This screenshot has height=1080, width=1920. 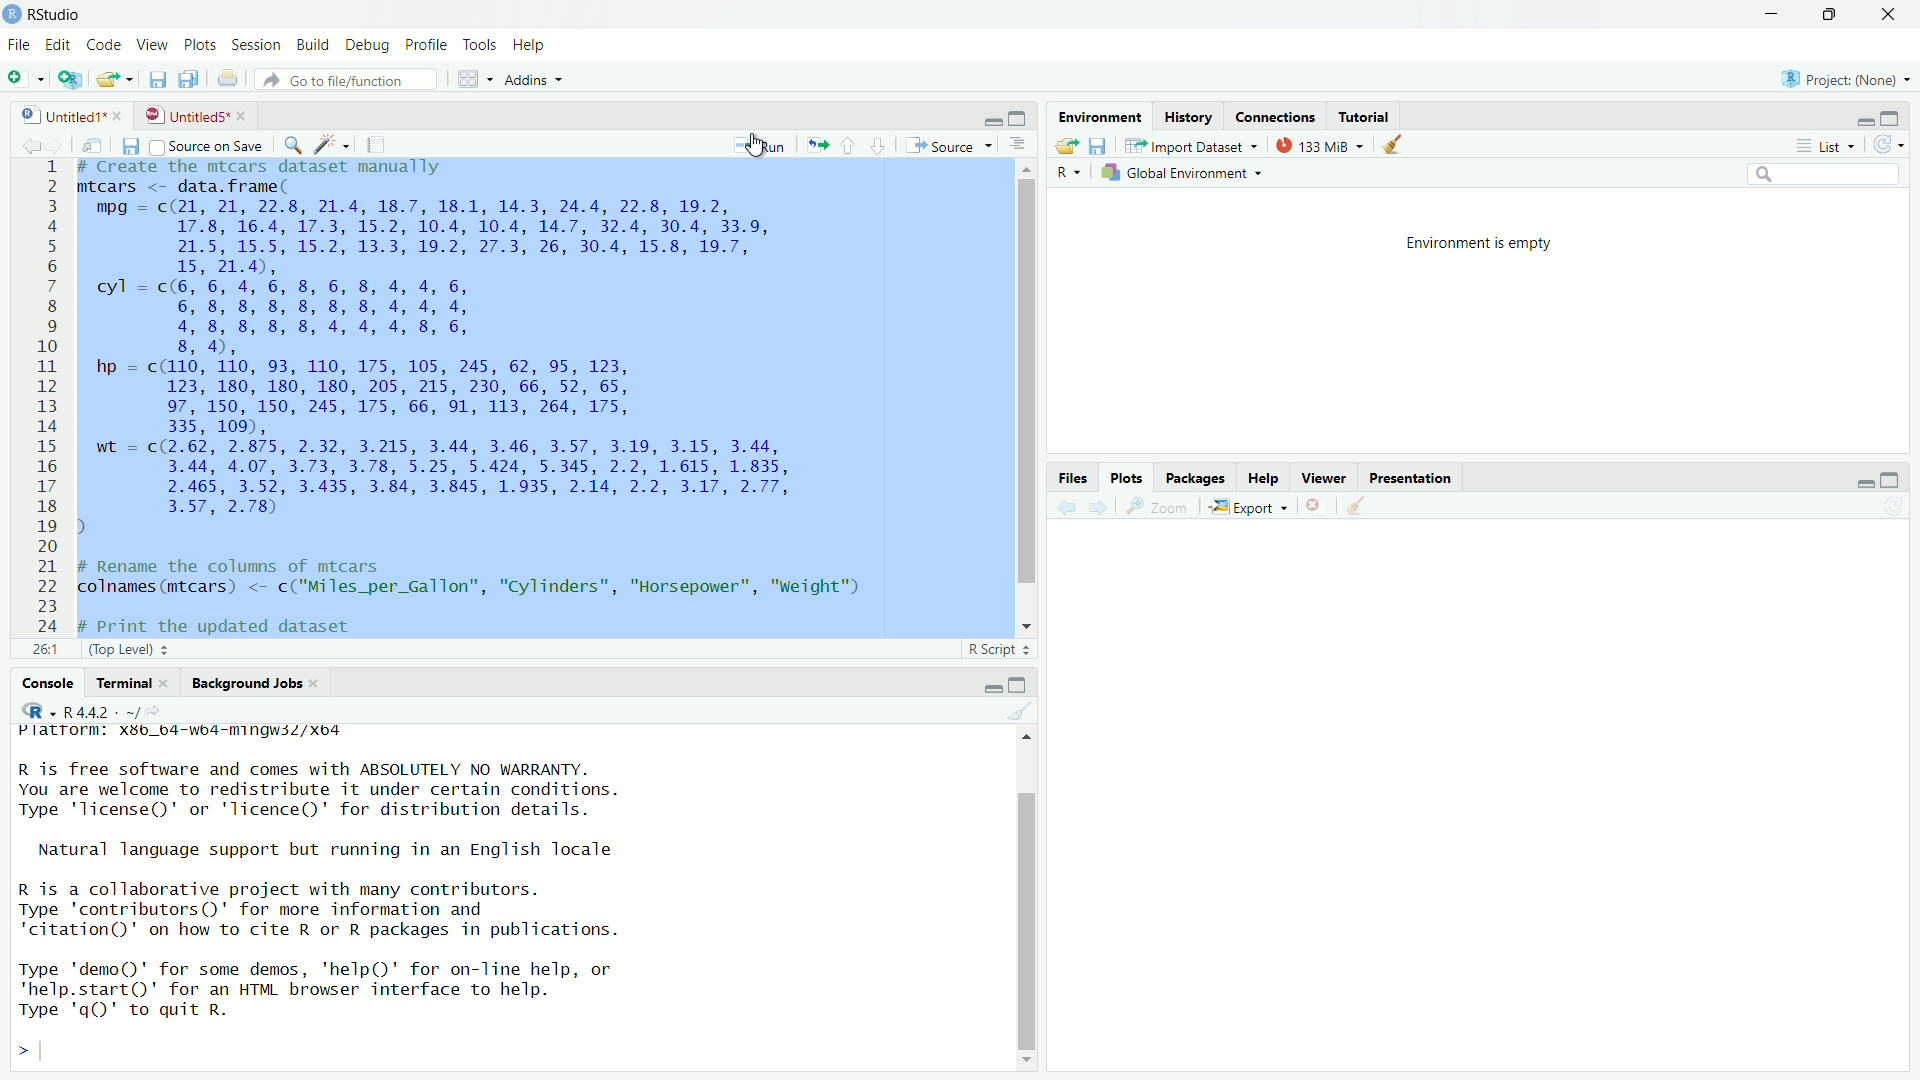 What do you see at coordinates (1770, 17) in the screenshot?
I see `minimise` at bounding box center [1770, 17].